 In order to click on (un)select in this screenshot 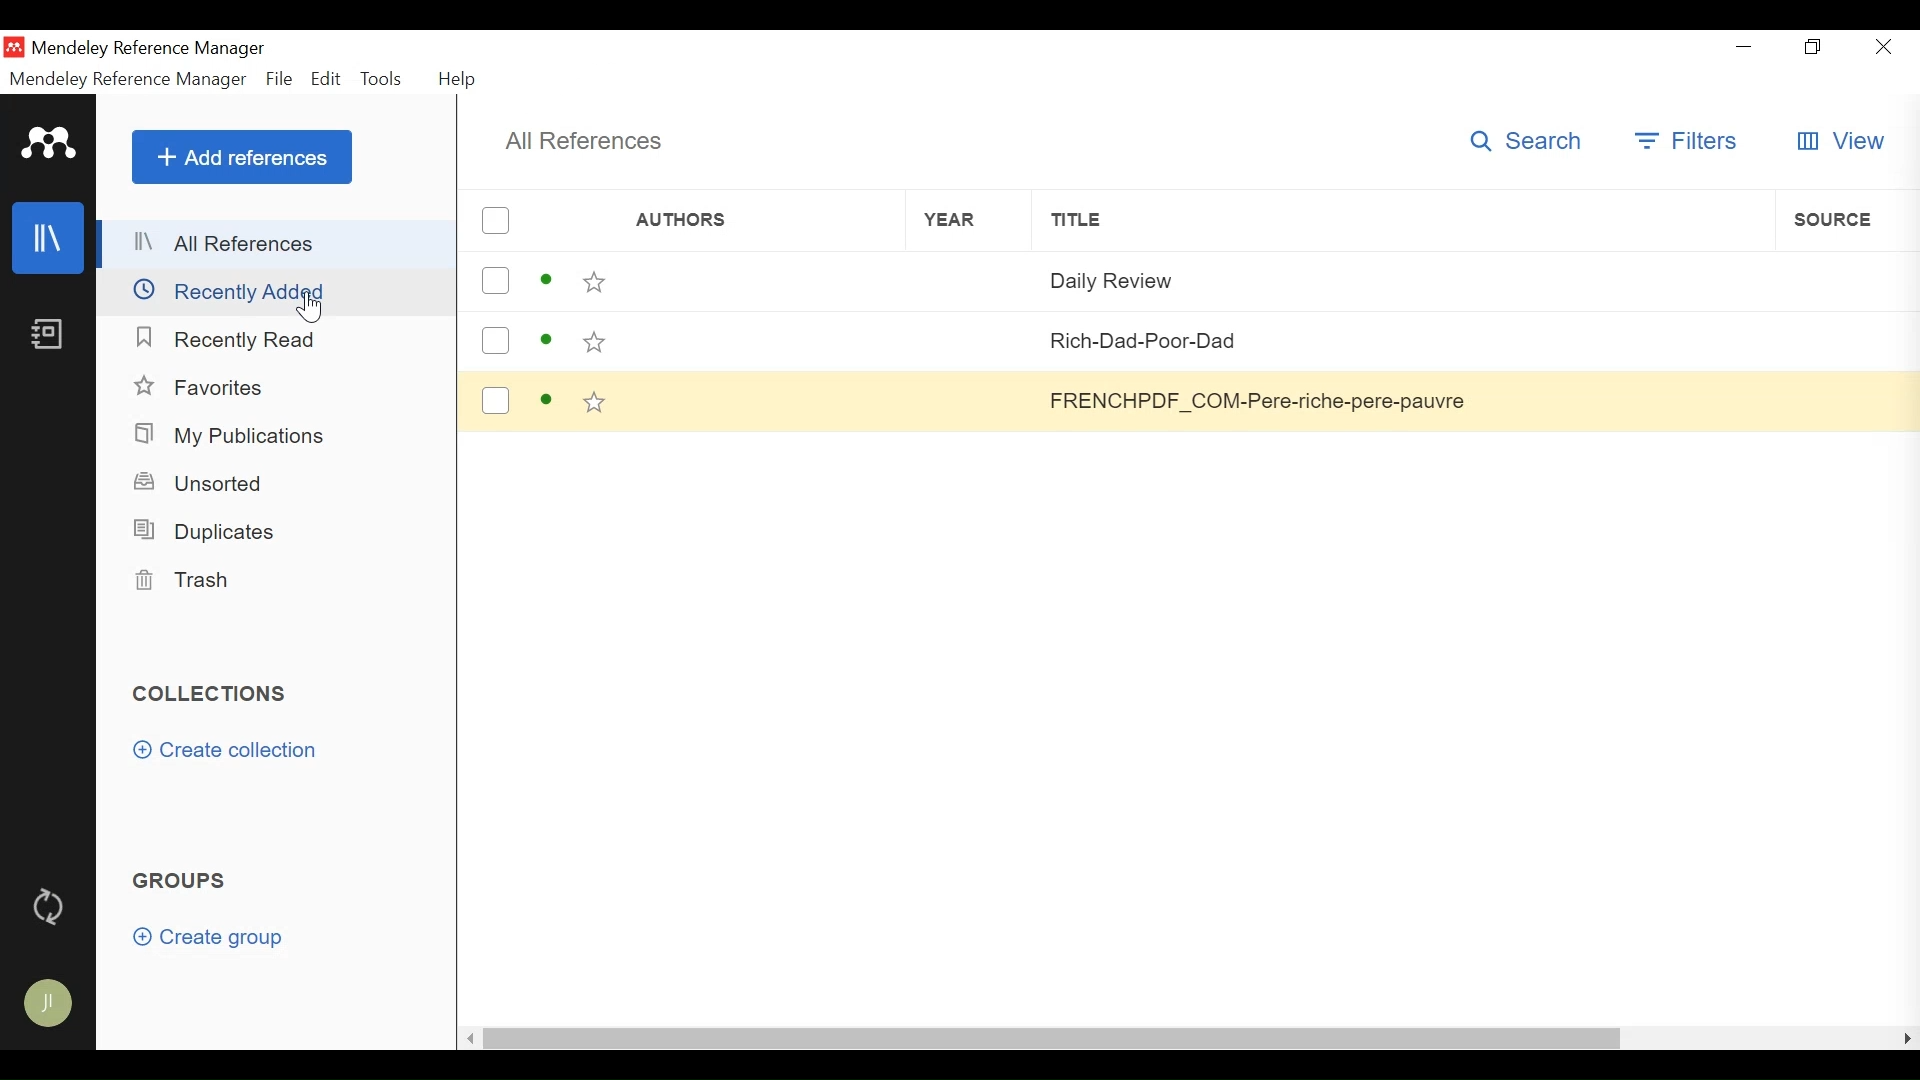, I will do `click(495, 402)`.